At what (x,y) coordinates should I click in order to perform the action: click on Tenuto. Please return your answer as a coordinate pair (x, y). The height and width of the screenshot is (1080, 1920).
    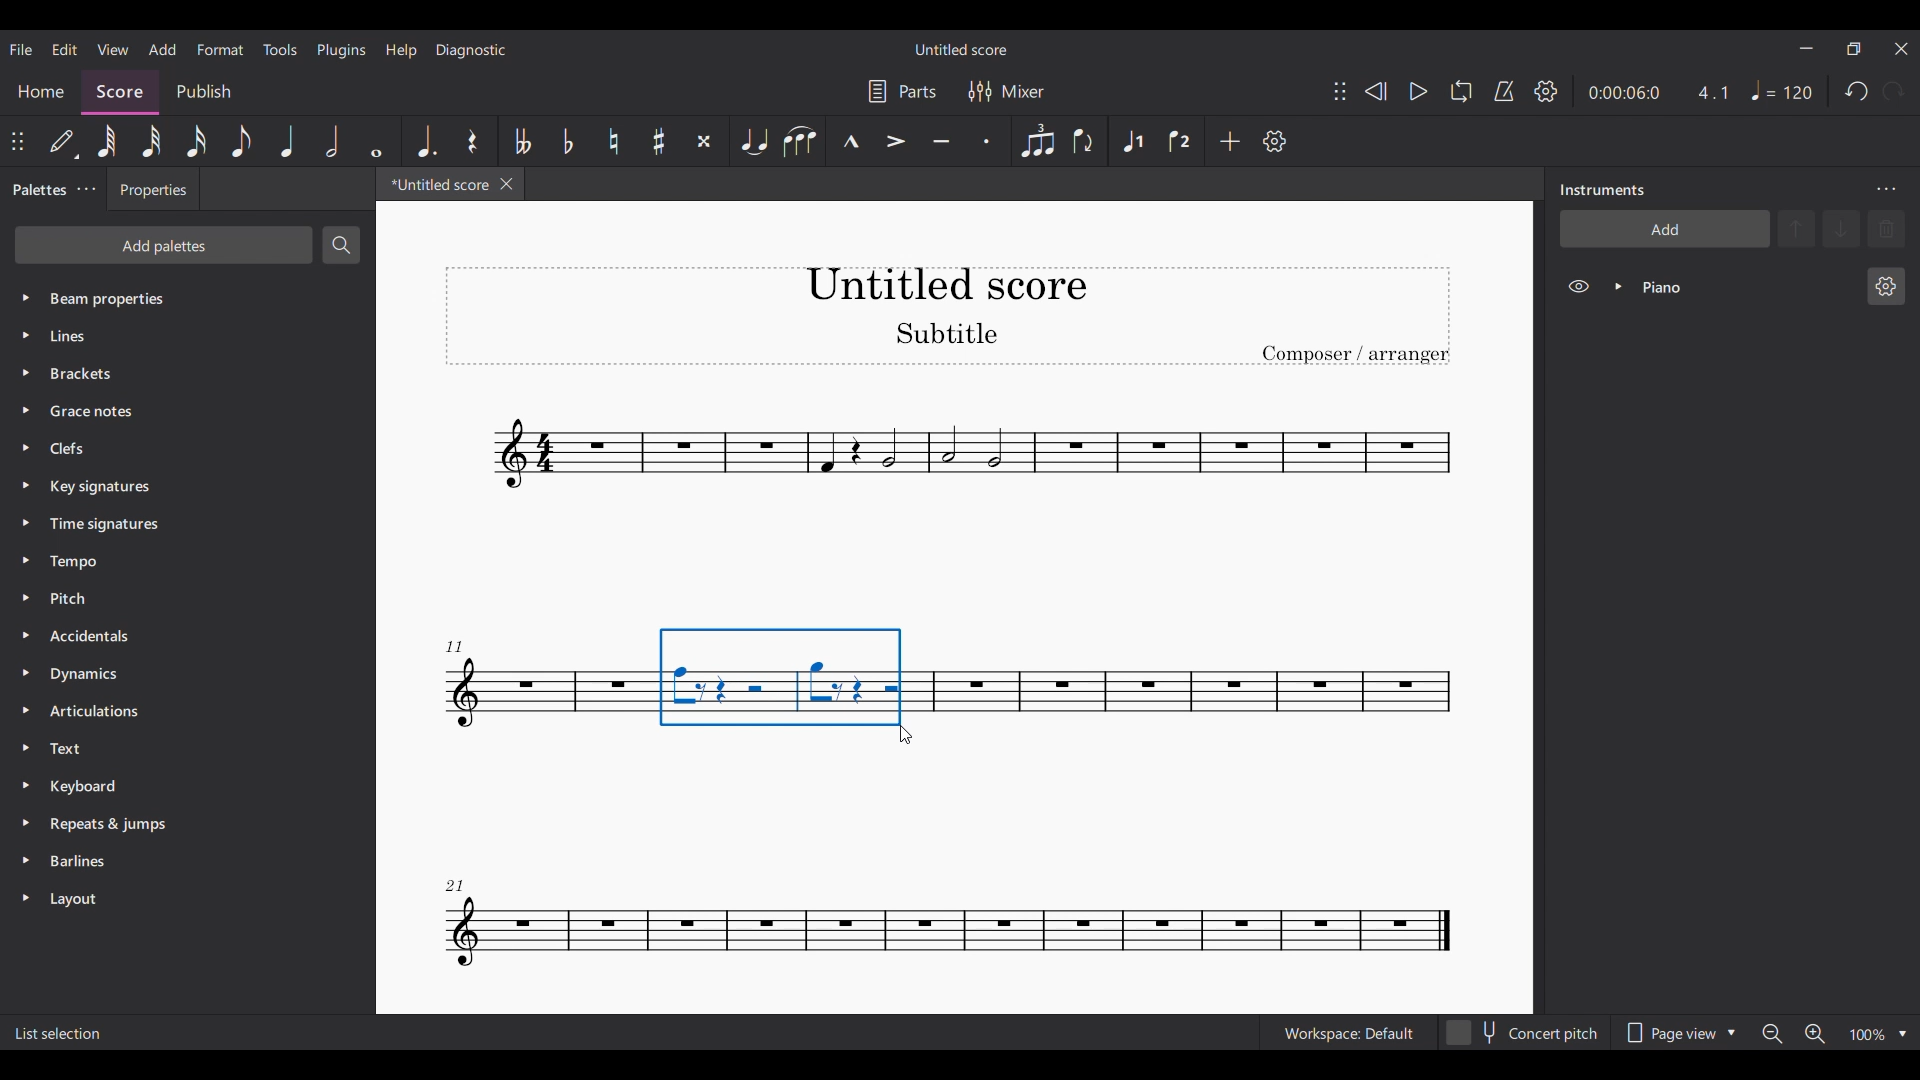
    Looking at the image, I should click on (941, 141).